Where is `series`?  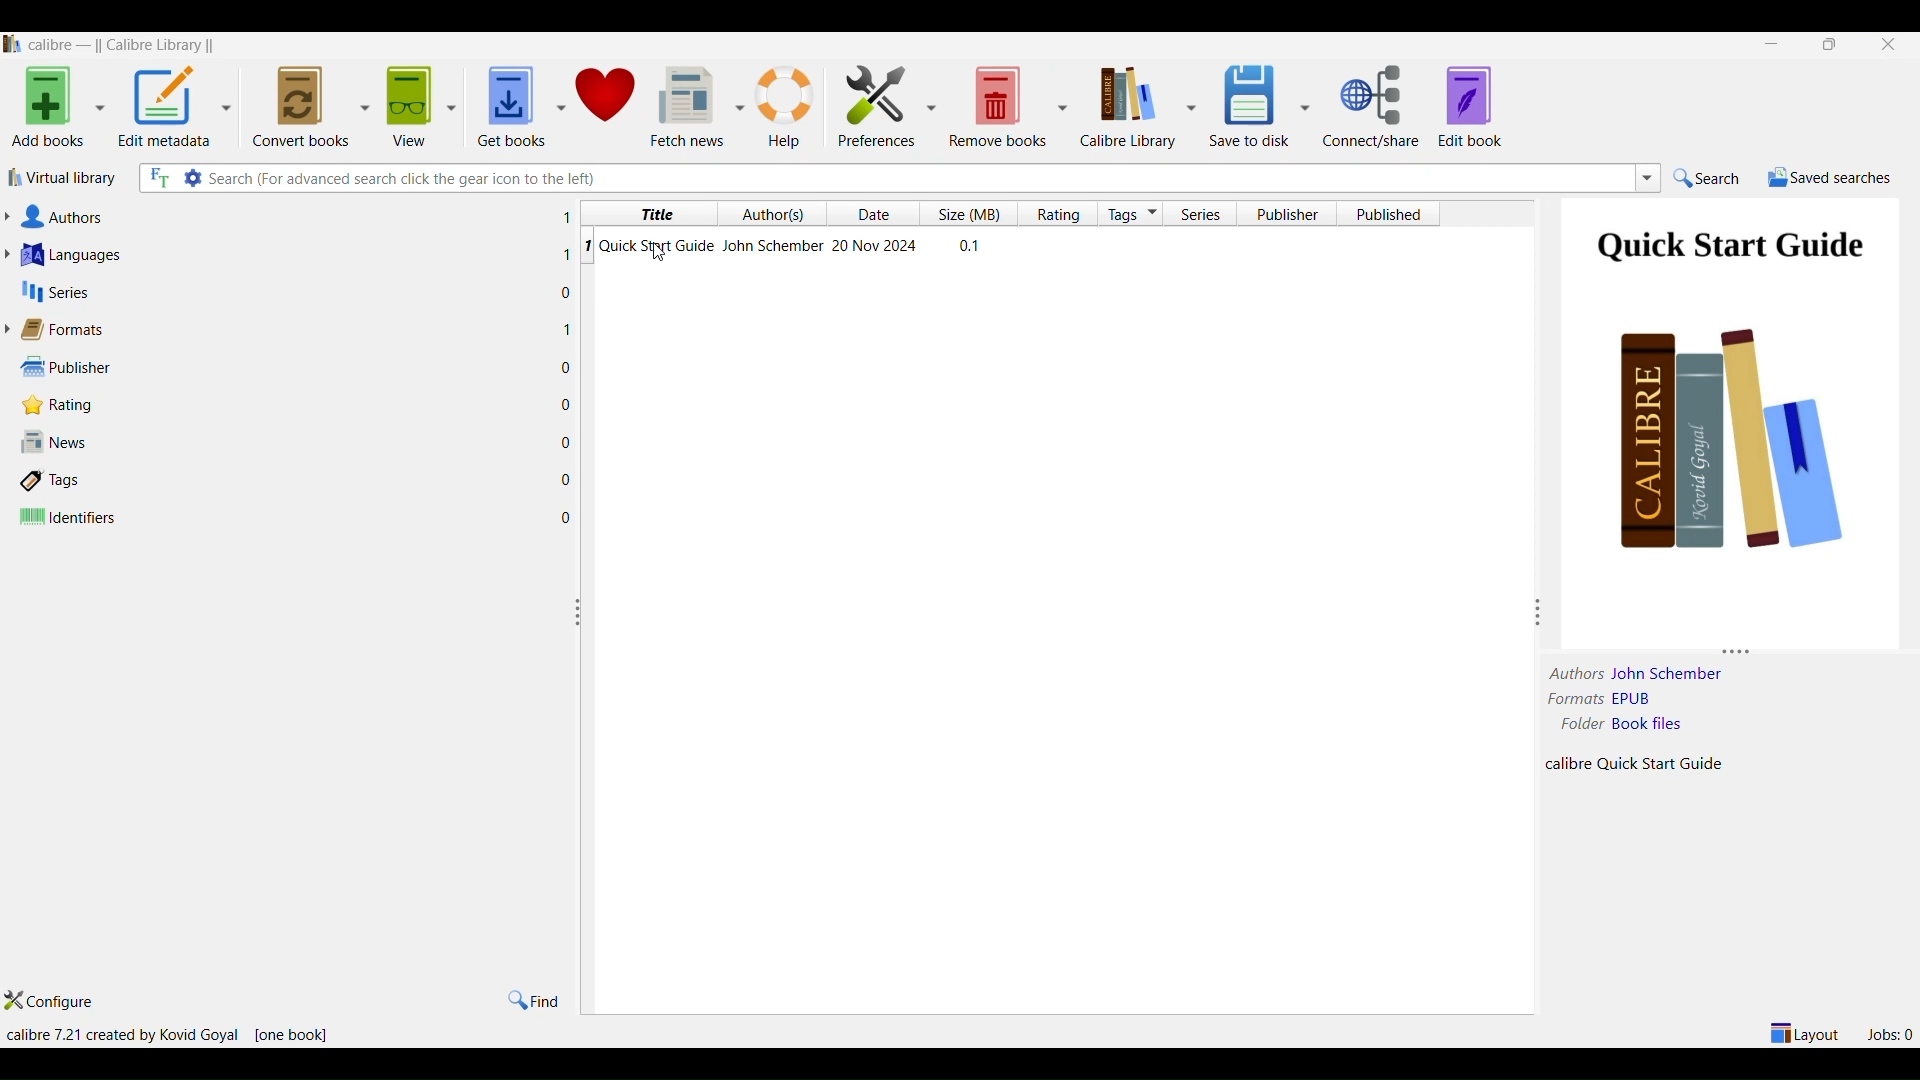 series is located at coordinates (286, 290).